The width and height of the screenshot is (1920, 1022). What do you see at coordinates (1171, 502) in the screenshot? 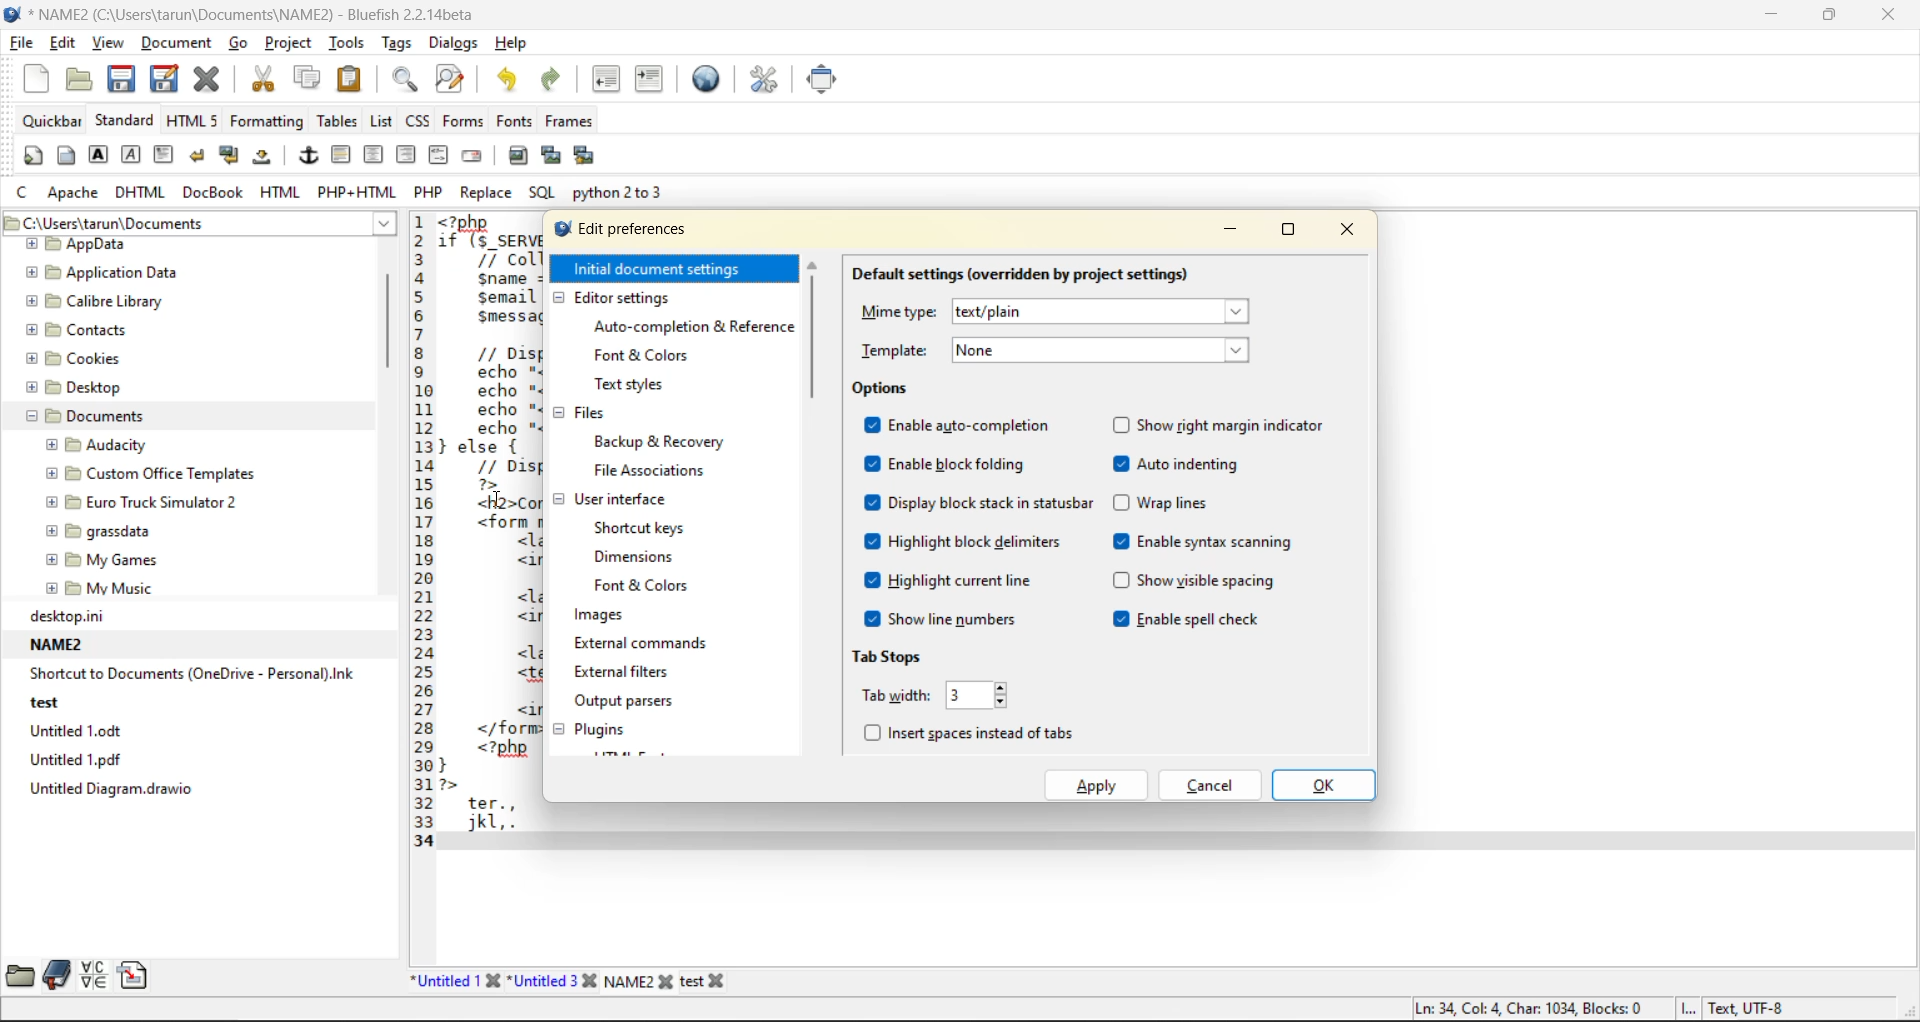
I see `wrap lines` at bounding box center [1171, 502].